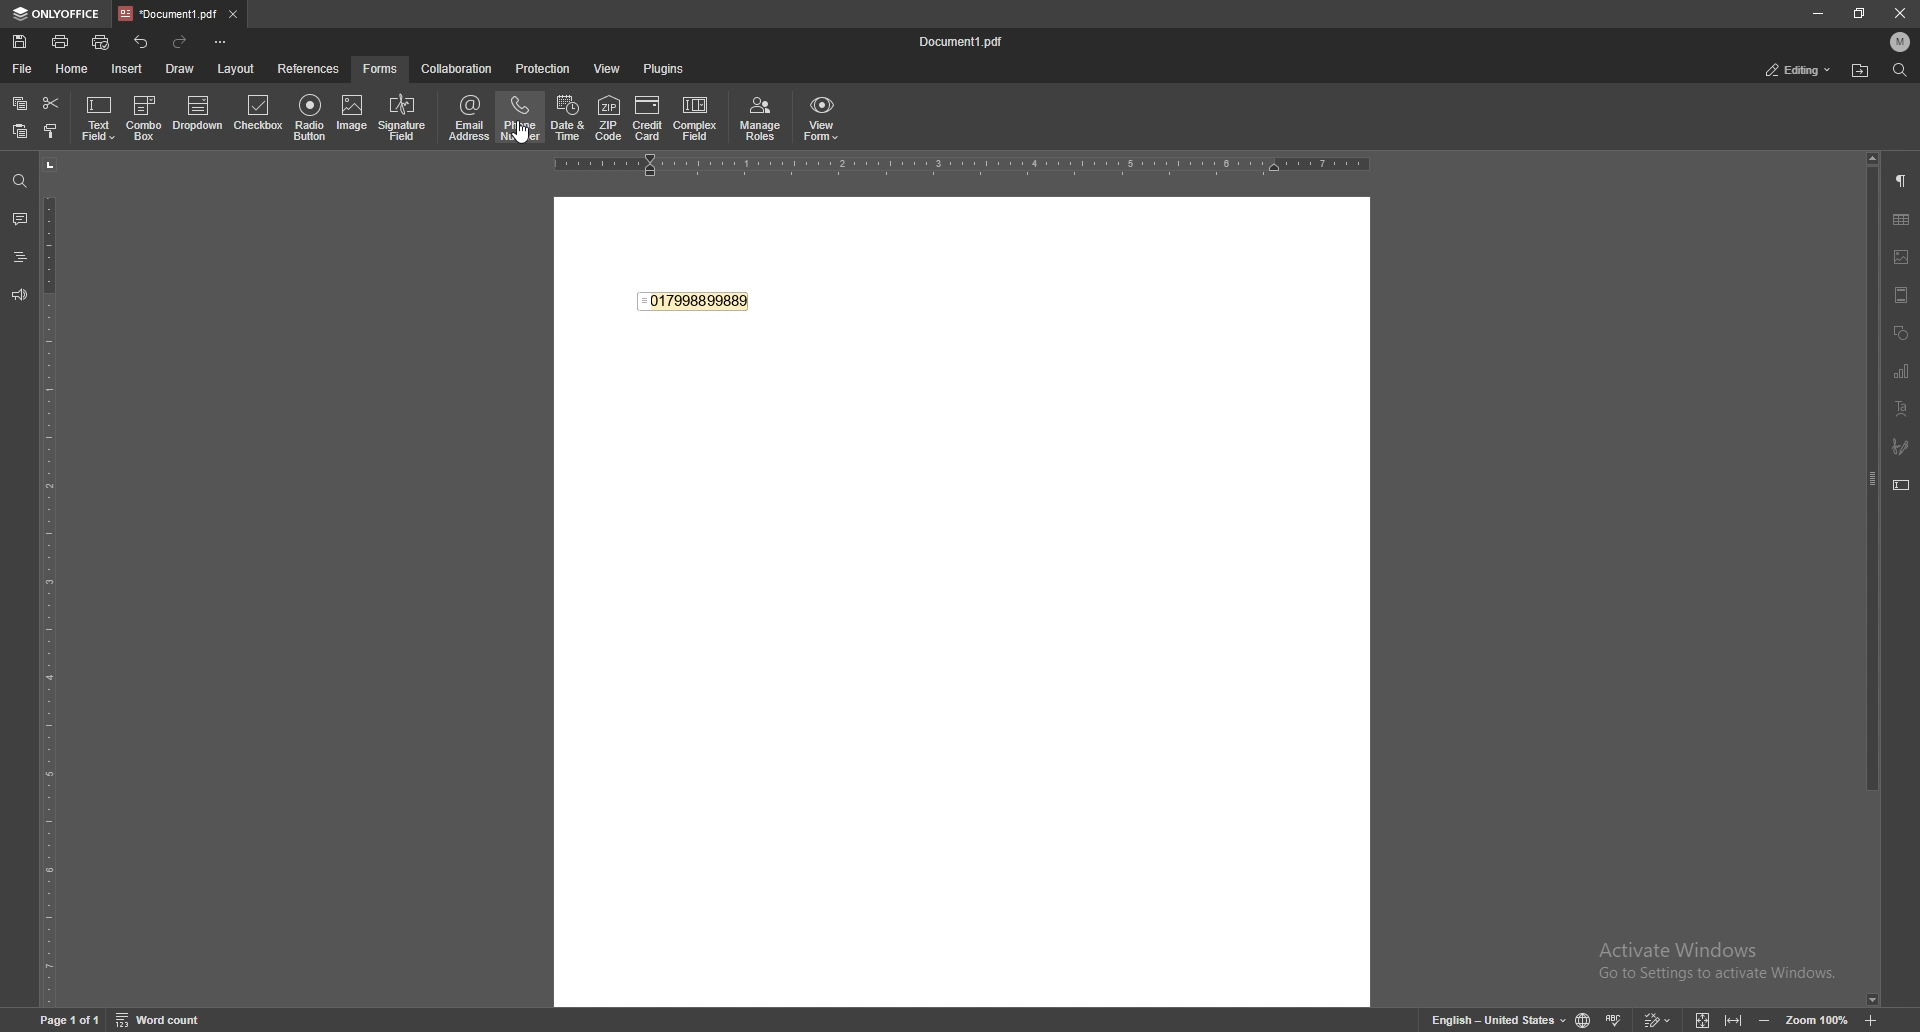 This screenshot has width=1920, height=1032. What do you see at coordinates (1900, 181) in the screenshot?
I see `paragraph` at bounding box center [1900, 181].